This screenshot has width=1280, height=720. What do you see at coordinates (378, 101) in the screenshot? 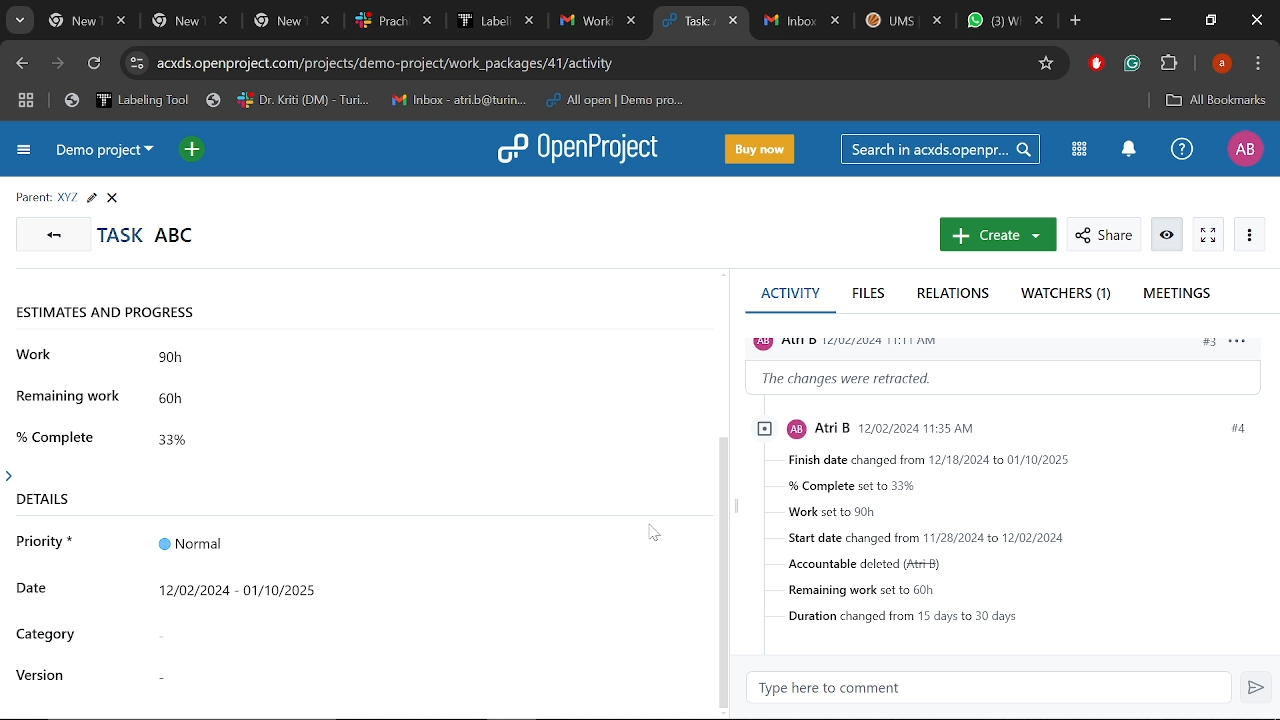
I see `Bookmarked tabs` at bounding box center [378, 101].